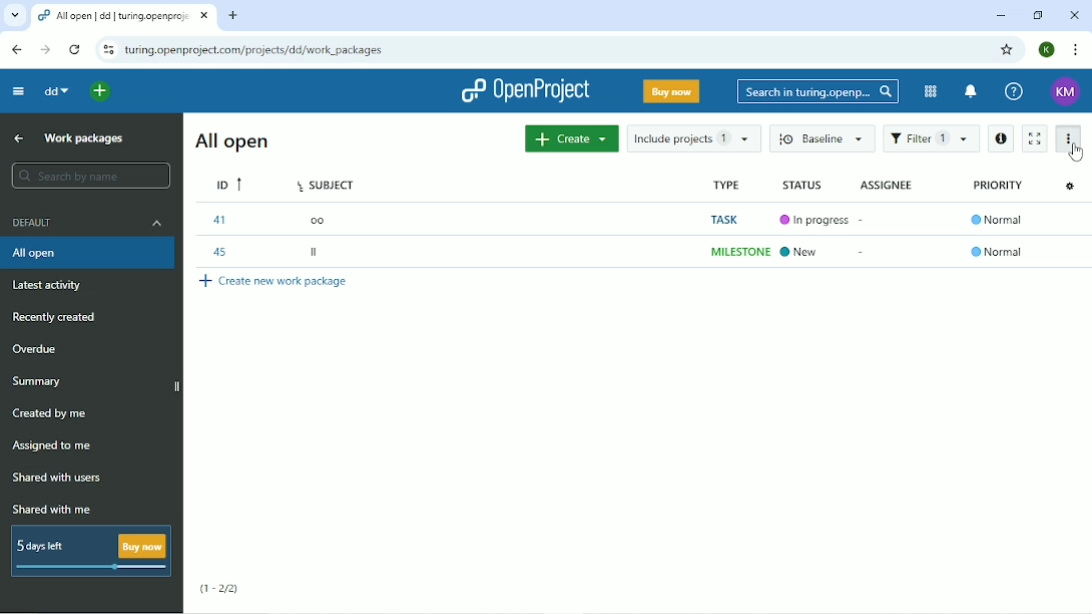 The image size is (1092, 614). Describe the element at coordinates (55, 479) in the screenshot. I see `Shared with users` at that location.